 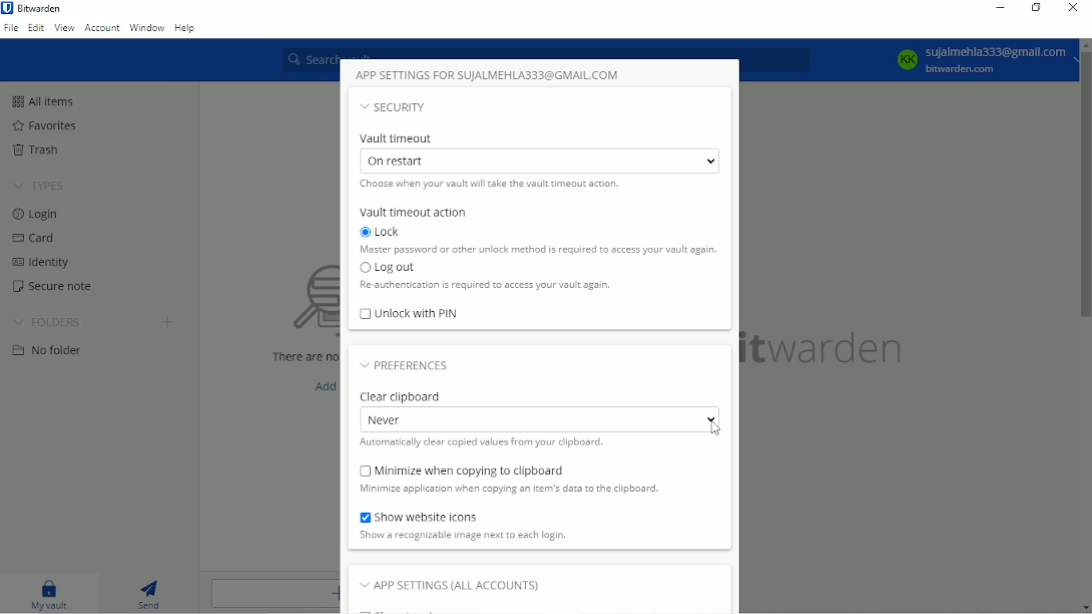 What do you see at coordinates (103, 28) in the screenshot?
I see `Account` at bounding box center [103, 28].